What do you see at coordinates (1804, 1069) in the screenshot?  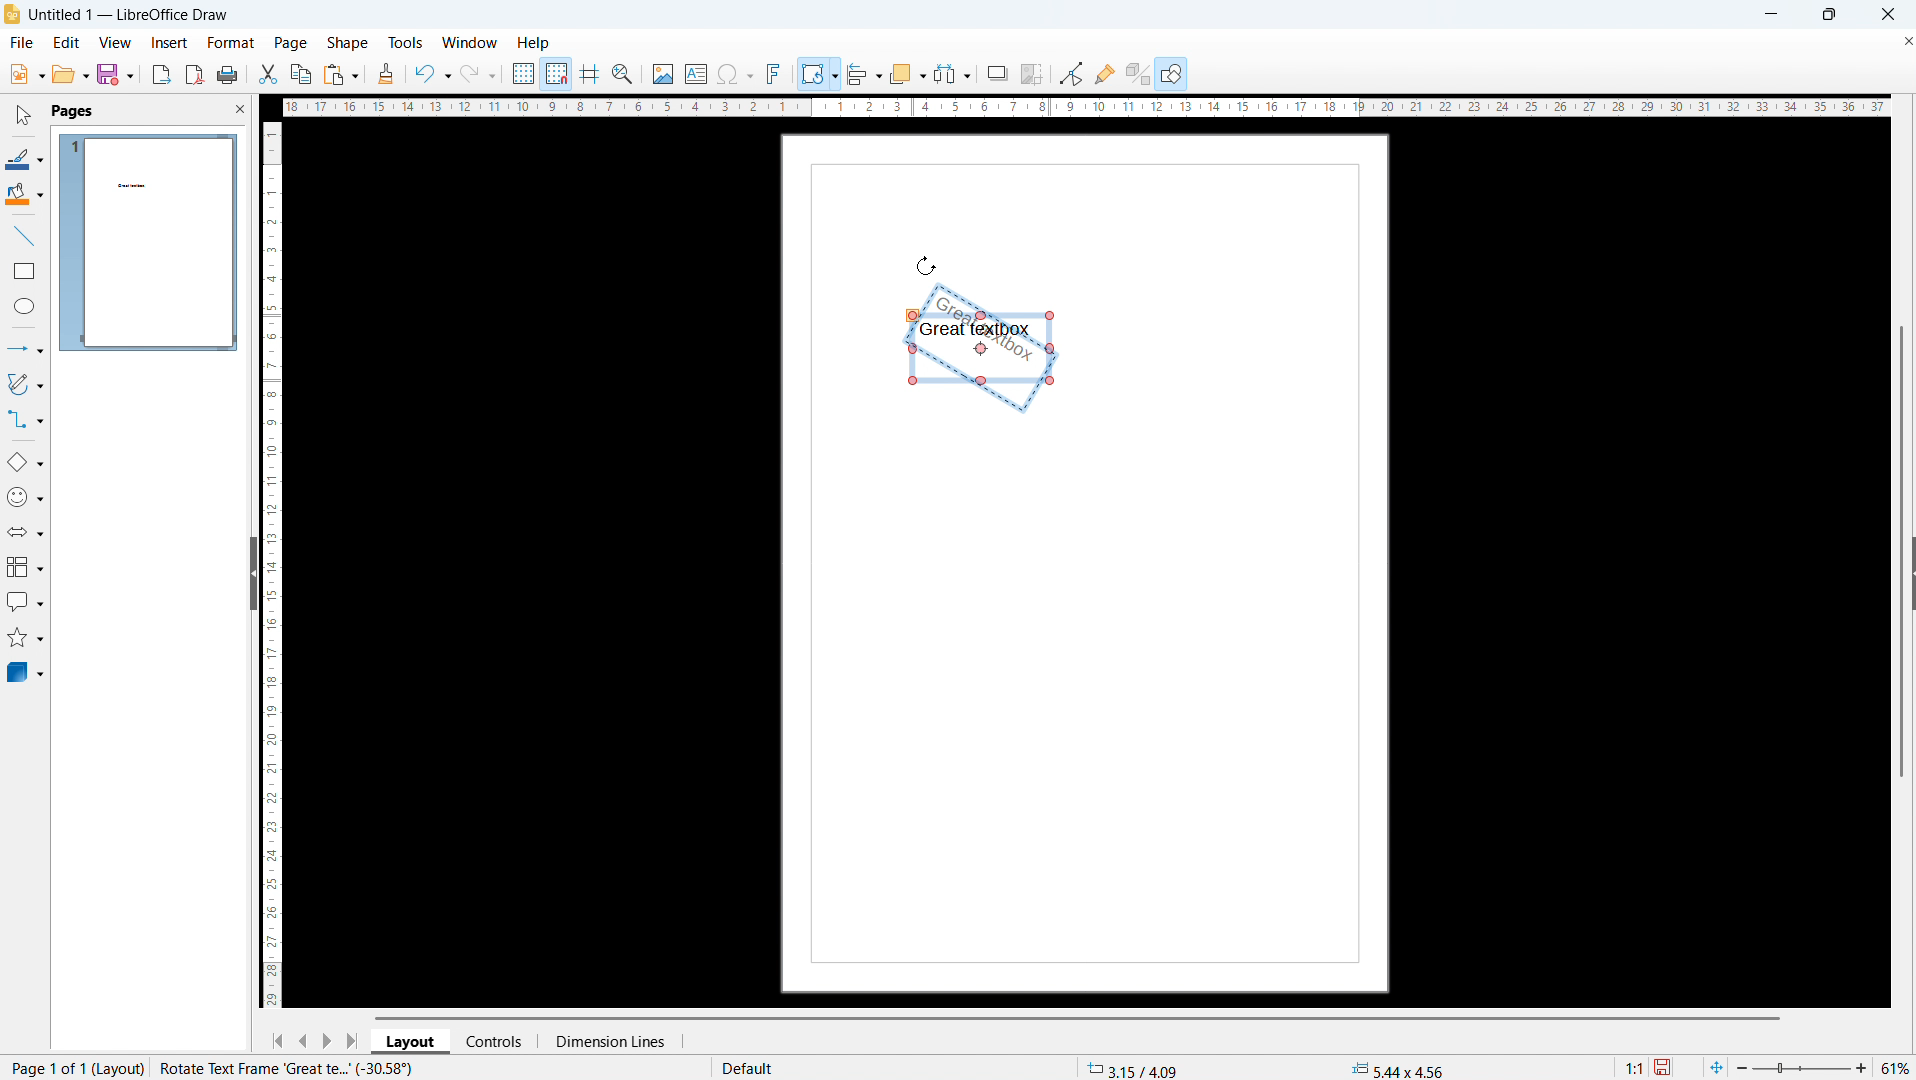 I see `Zoom slider` at bounding box center [1804, 1069].